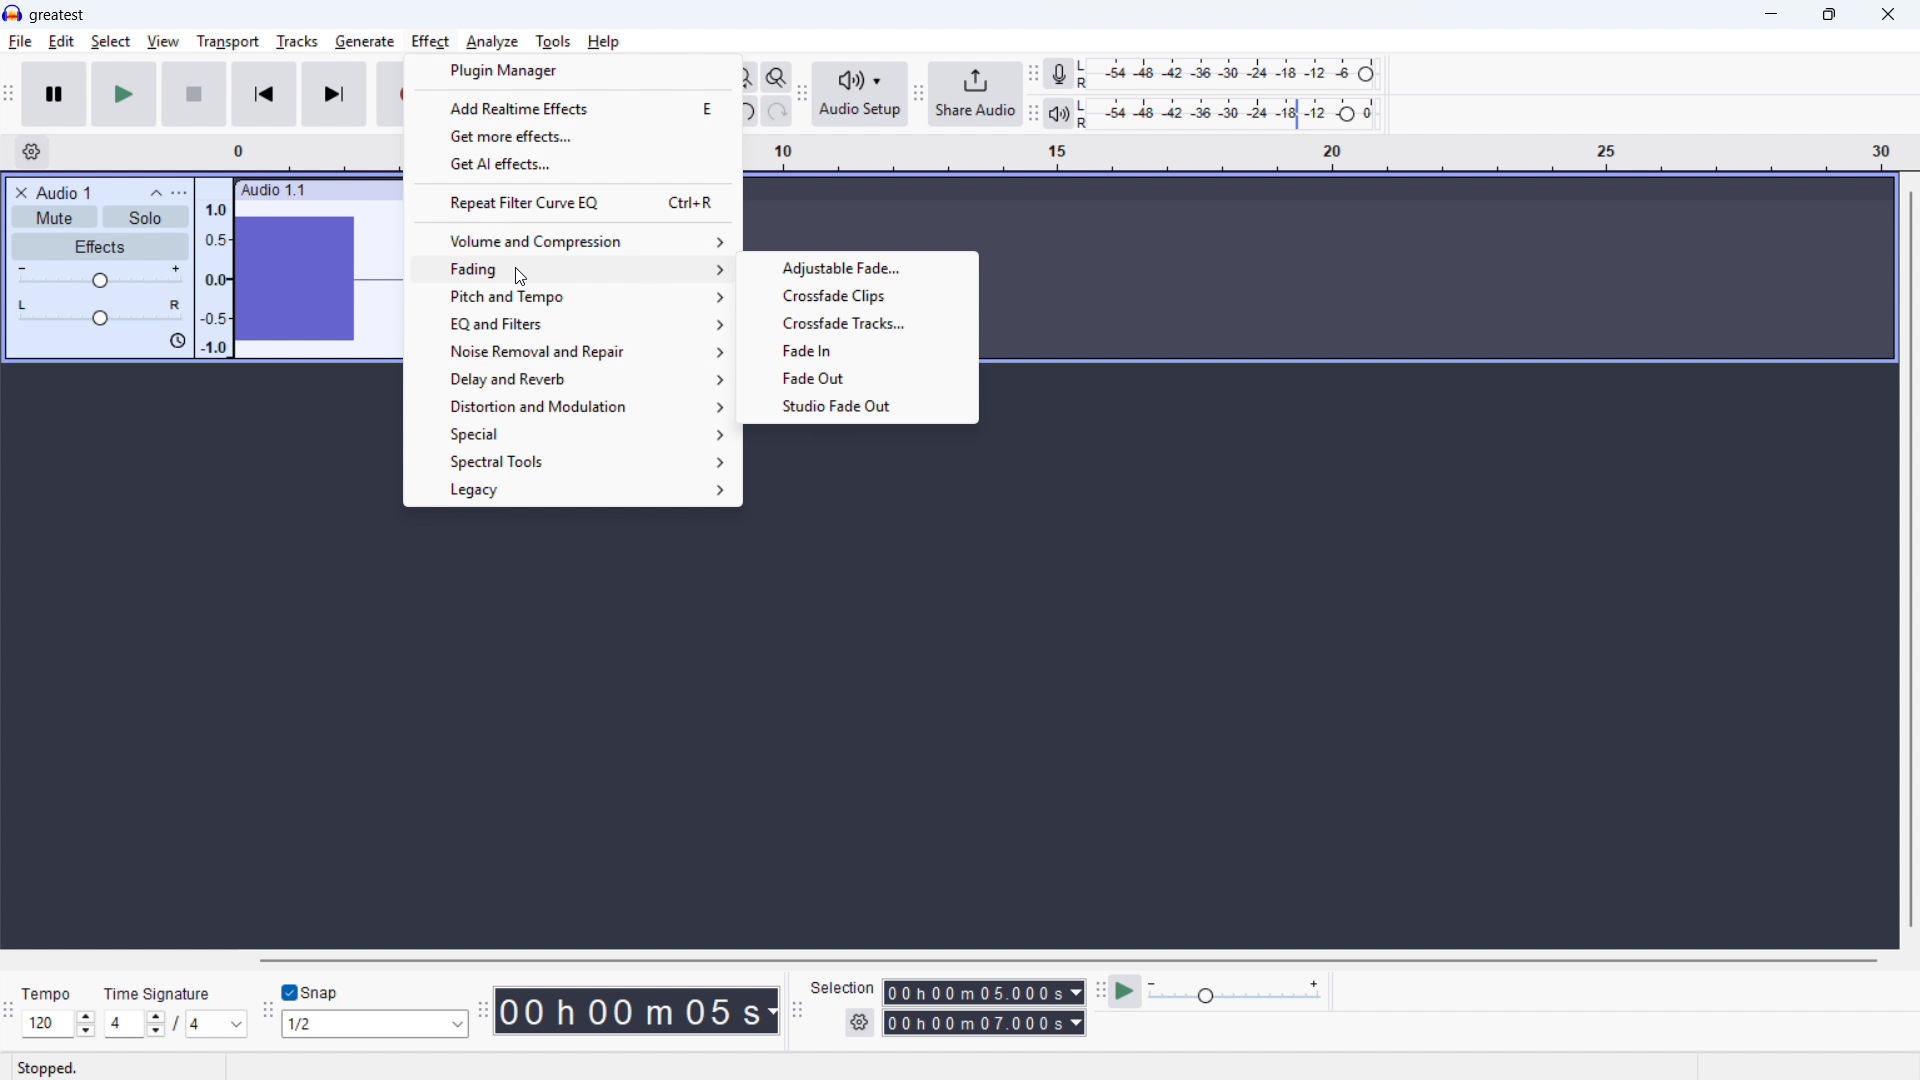 The width and height of the screenshot is (1920, 1080). What do you see at coordinates (859, 376) in the screenshot?
I see `Fade out ` at bounding box center [859, 376].